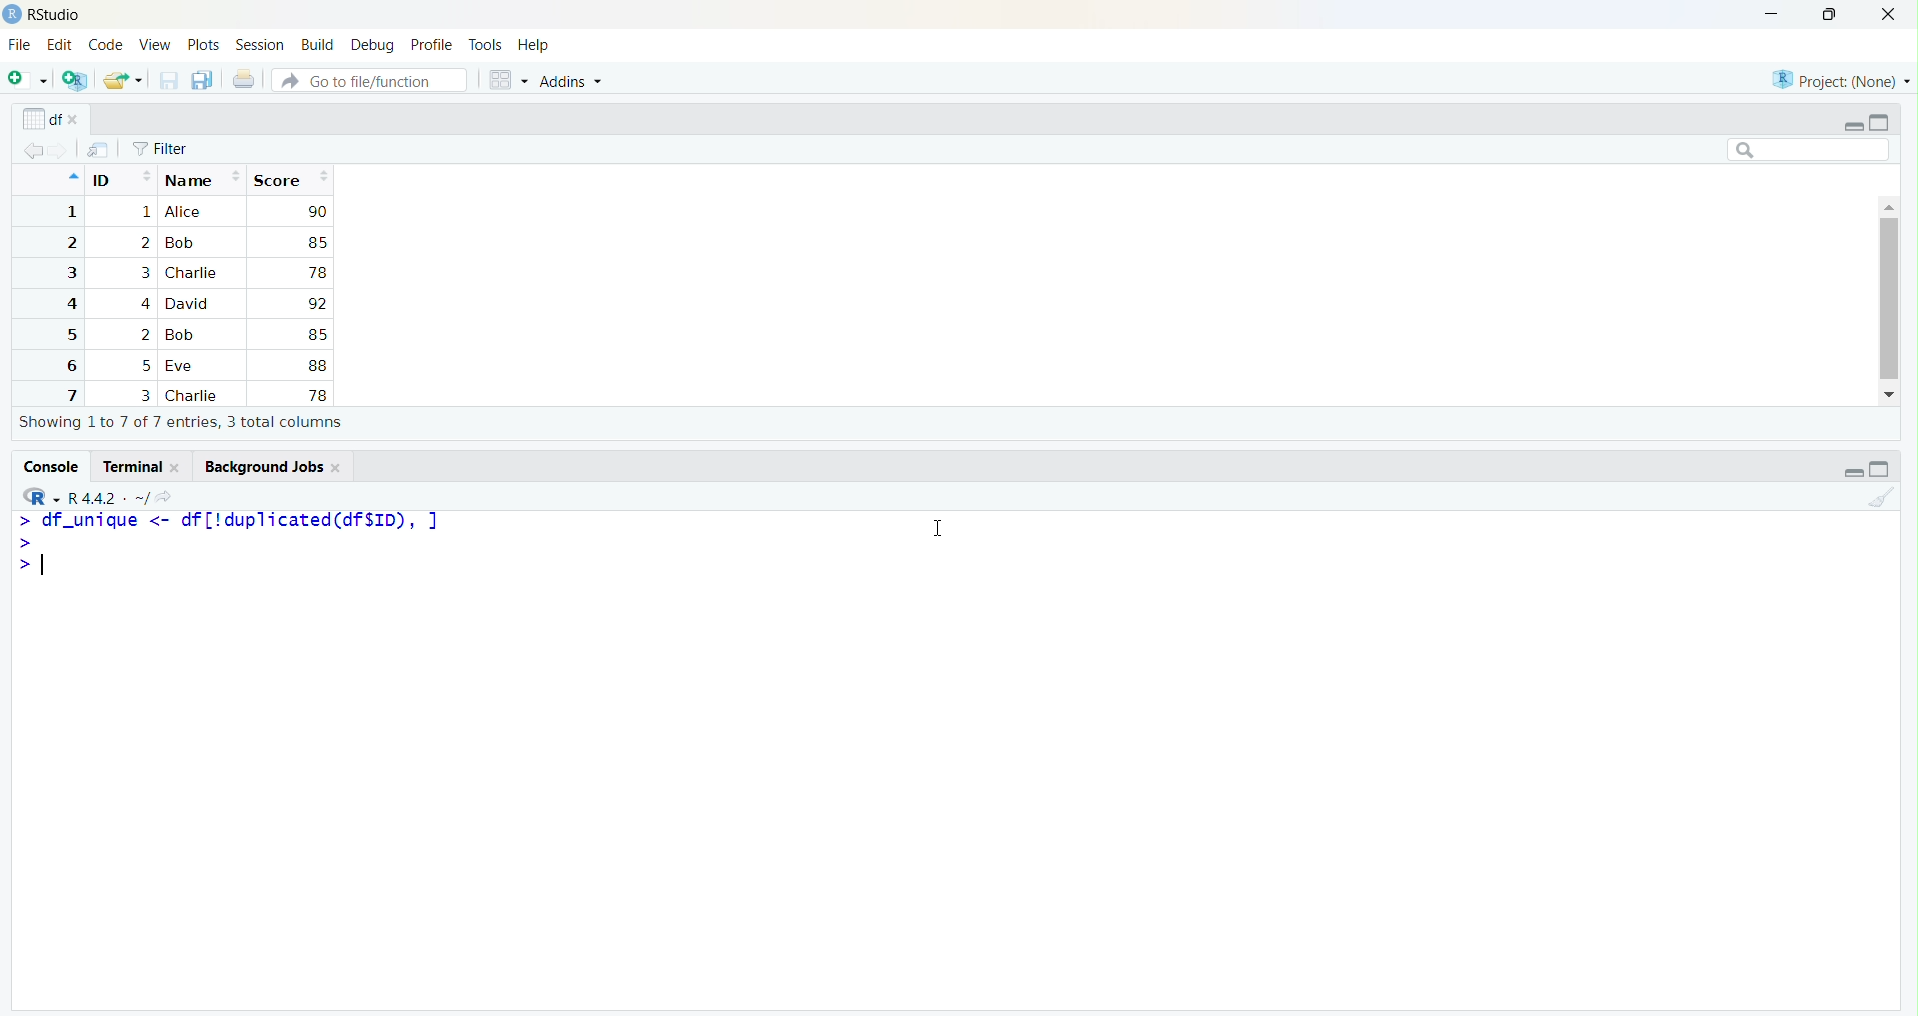 This screenshot has height=1016, width=1918. I want to click on 1, so click(69, 212).